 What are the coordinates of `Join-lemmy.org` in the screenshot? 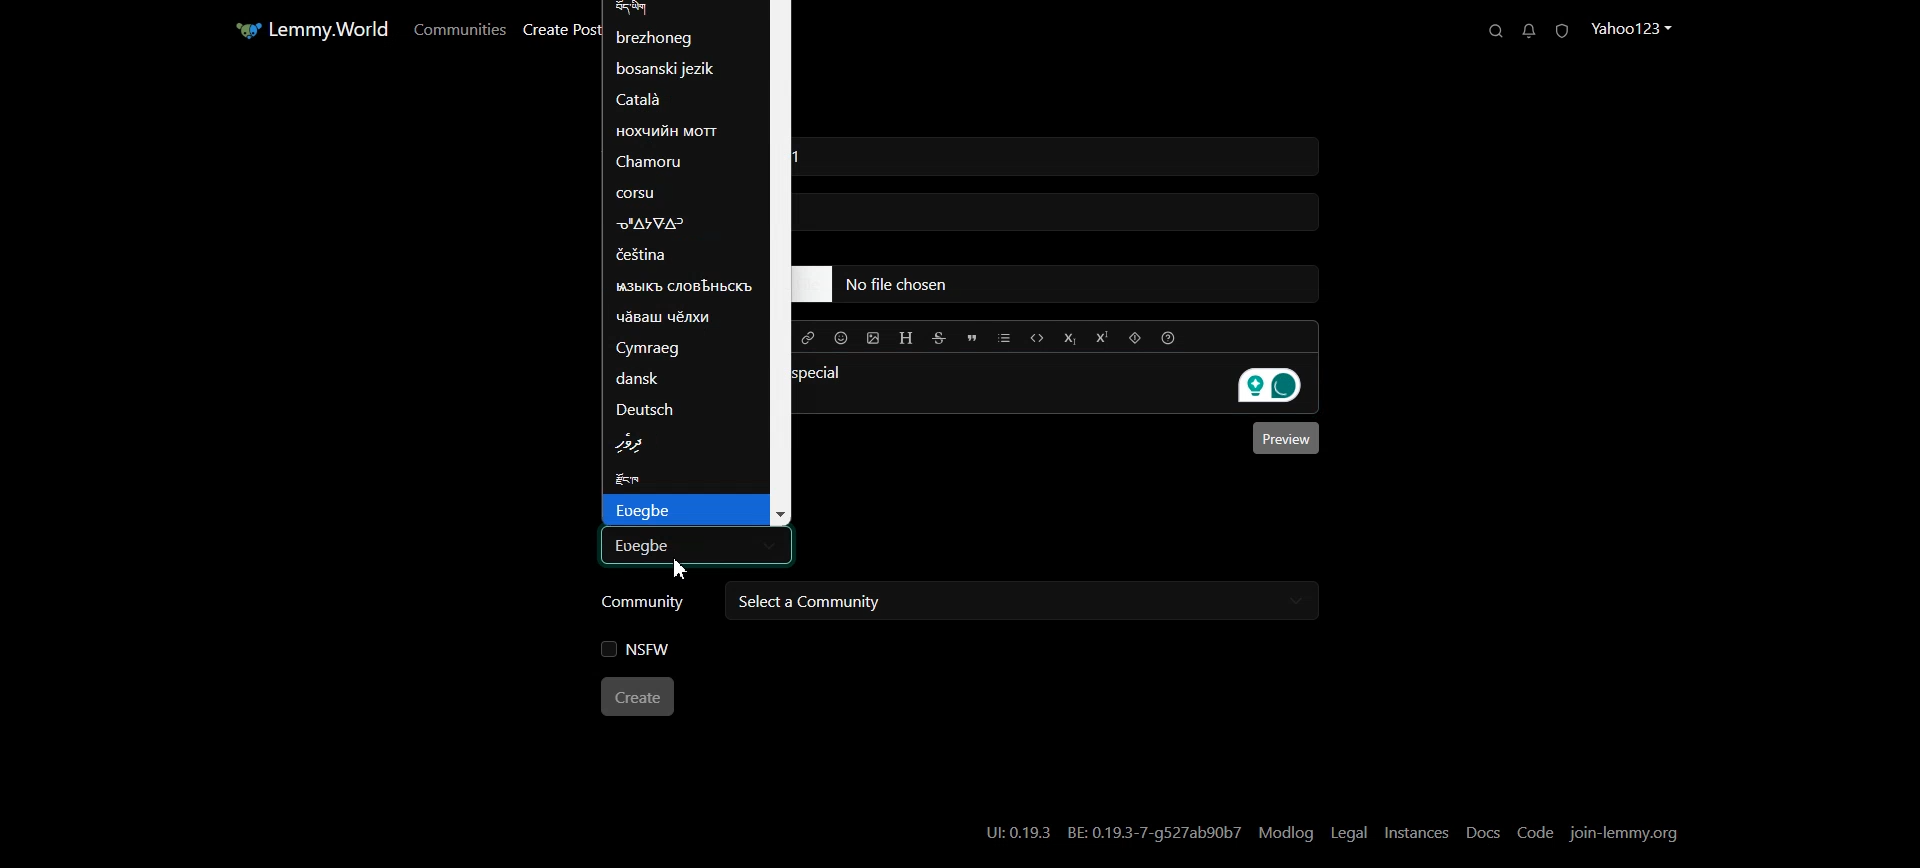 It's located at (1627, 832).